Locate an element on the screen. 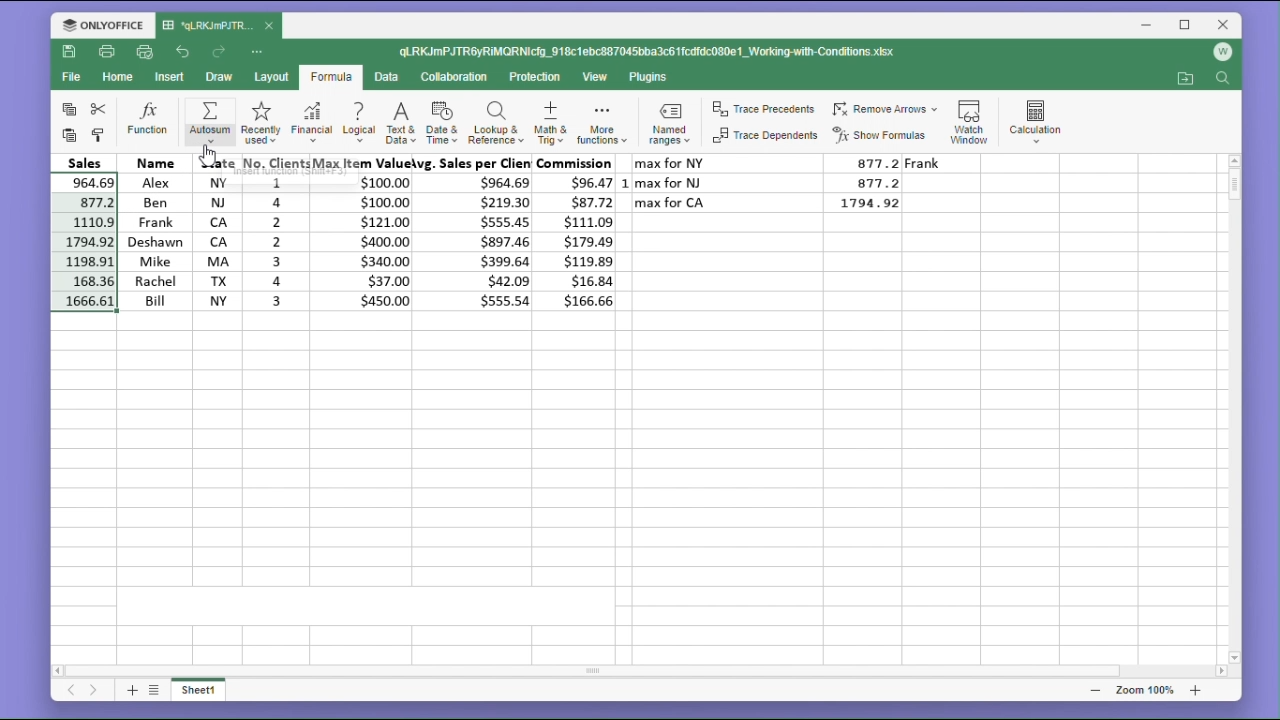 Image resolution: width=1280 pixels, height=720 pixels. function is located at coordinates (148, 120).